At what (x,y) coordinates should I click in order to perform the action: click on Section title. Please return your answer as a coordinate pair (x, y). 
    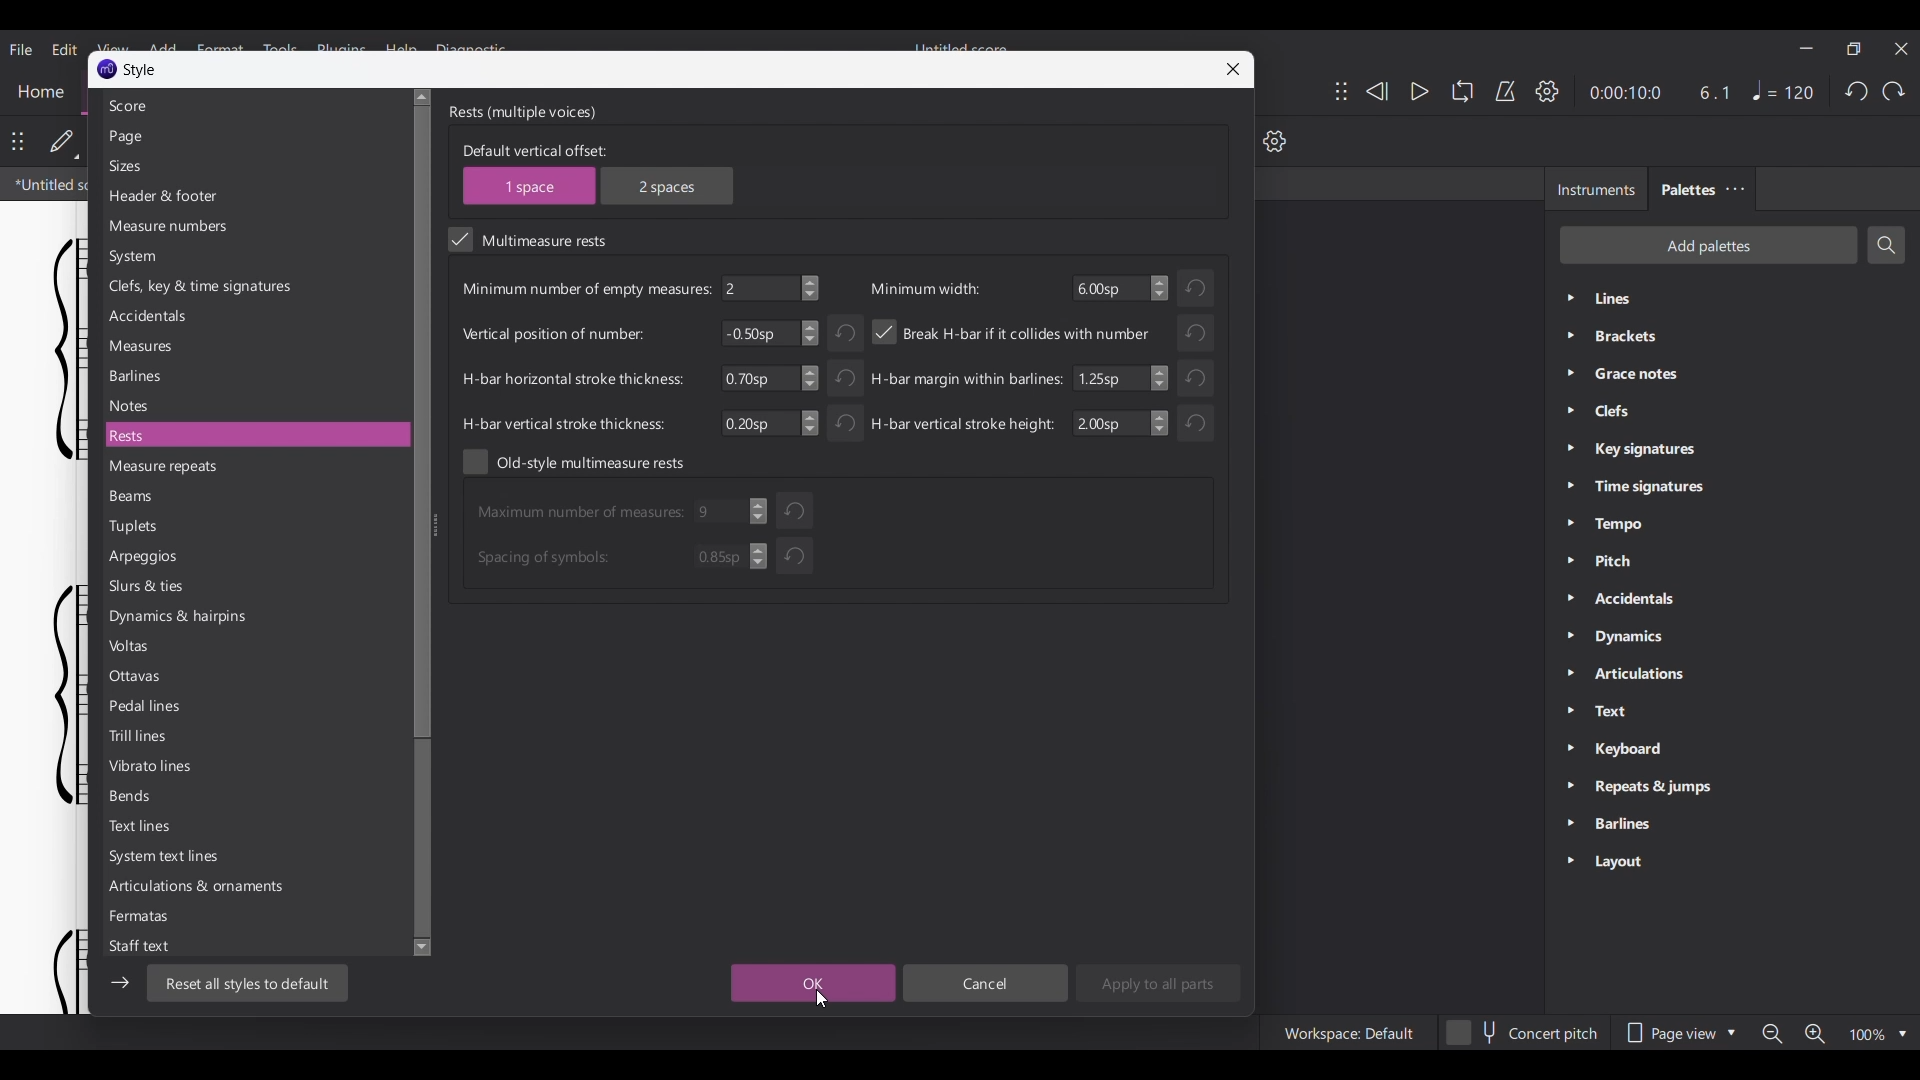
    Looking at the image, I should click on (523, 113).